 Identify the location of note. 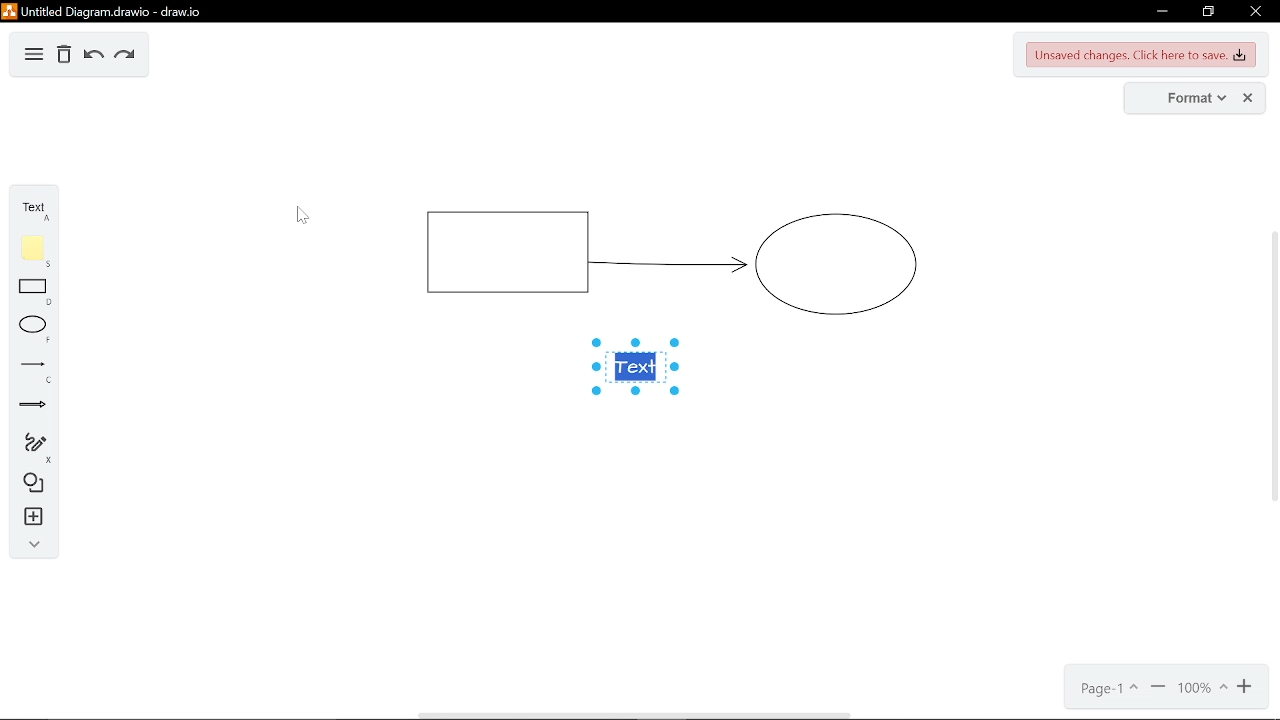
(37, 252).